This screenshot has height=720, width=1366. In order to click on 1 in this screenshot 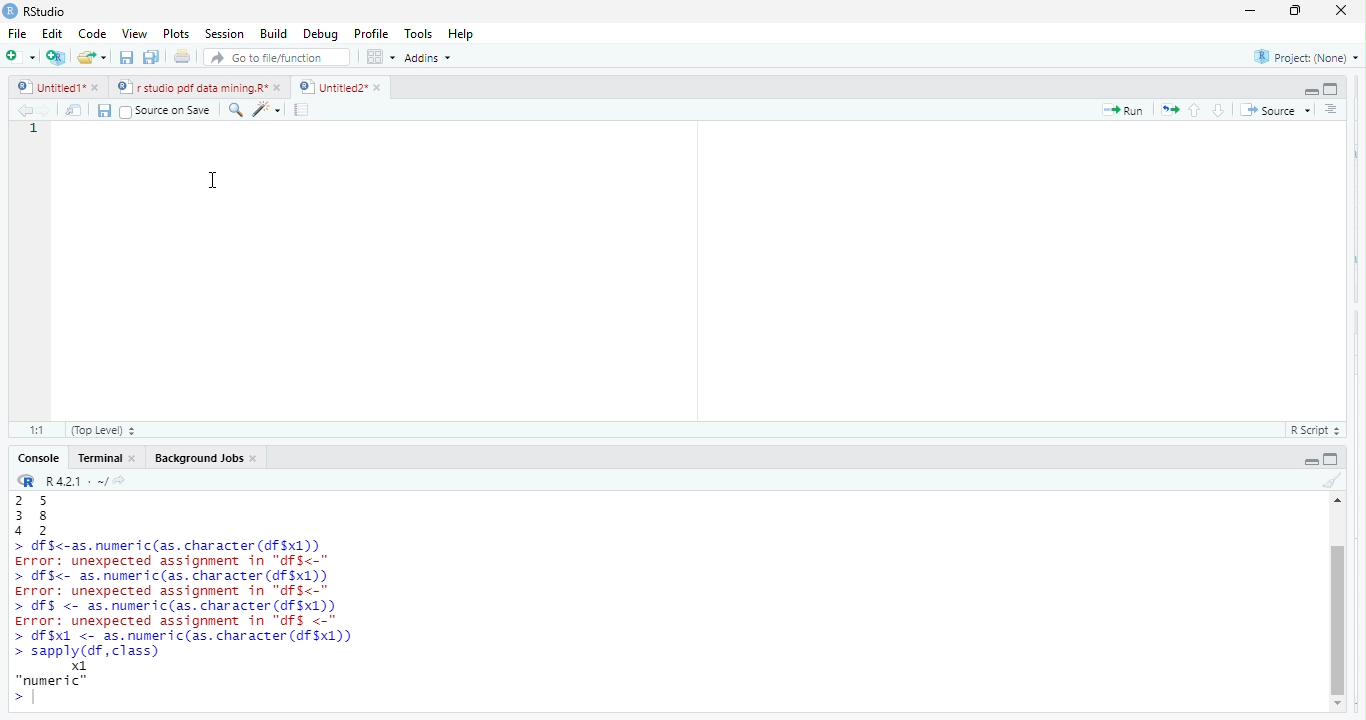, I will do `click(29, 129)`.